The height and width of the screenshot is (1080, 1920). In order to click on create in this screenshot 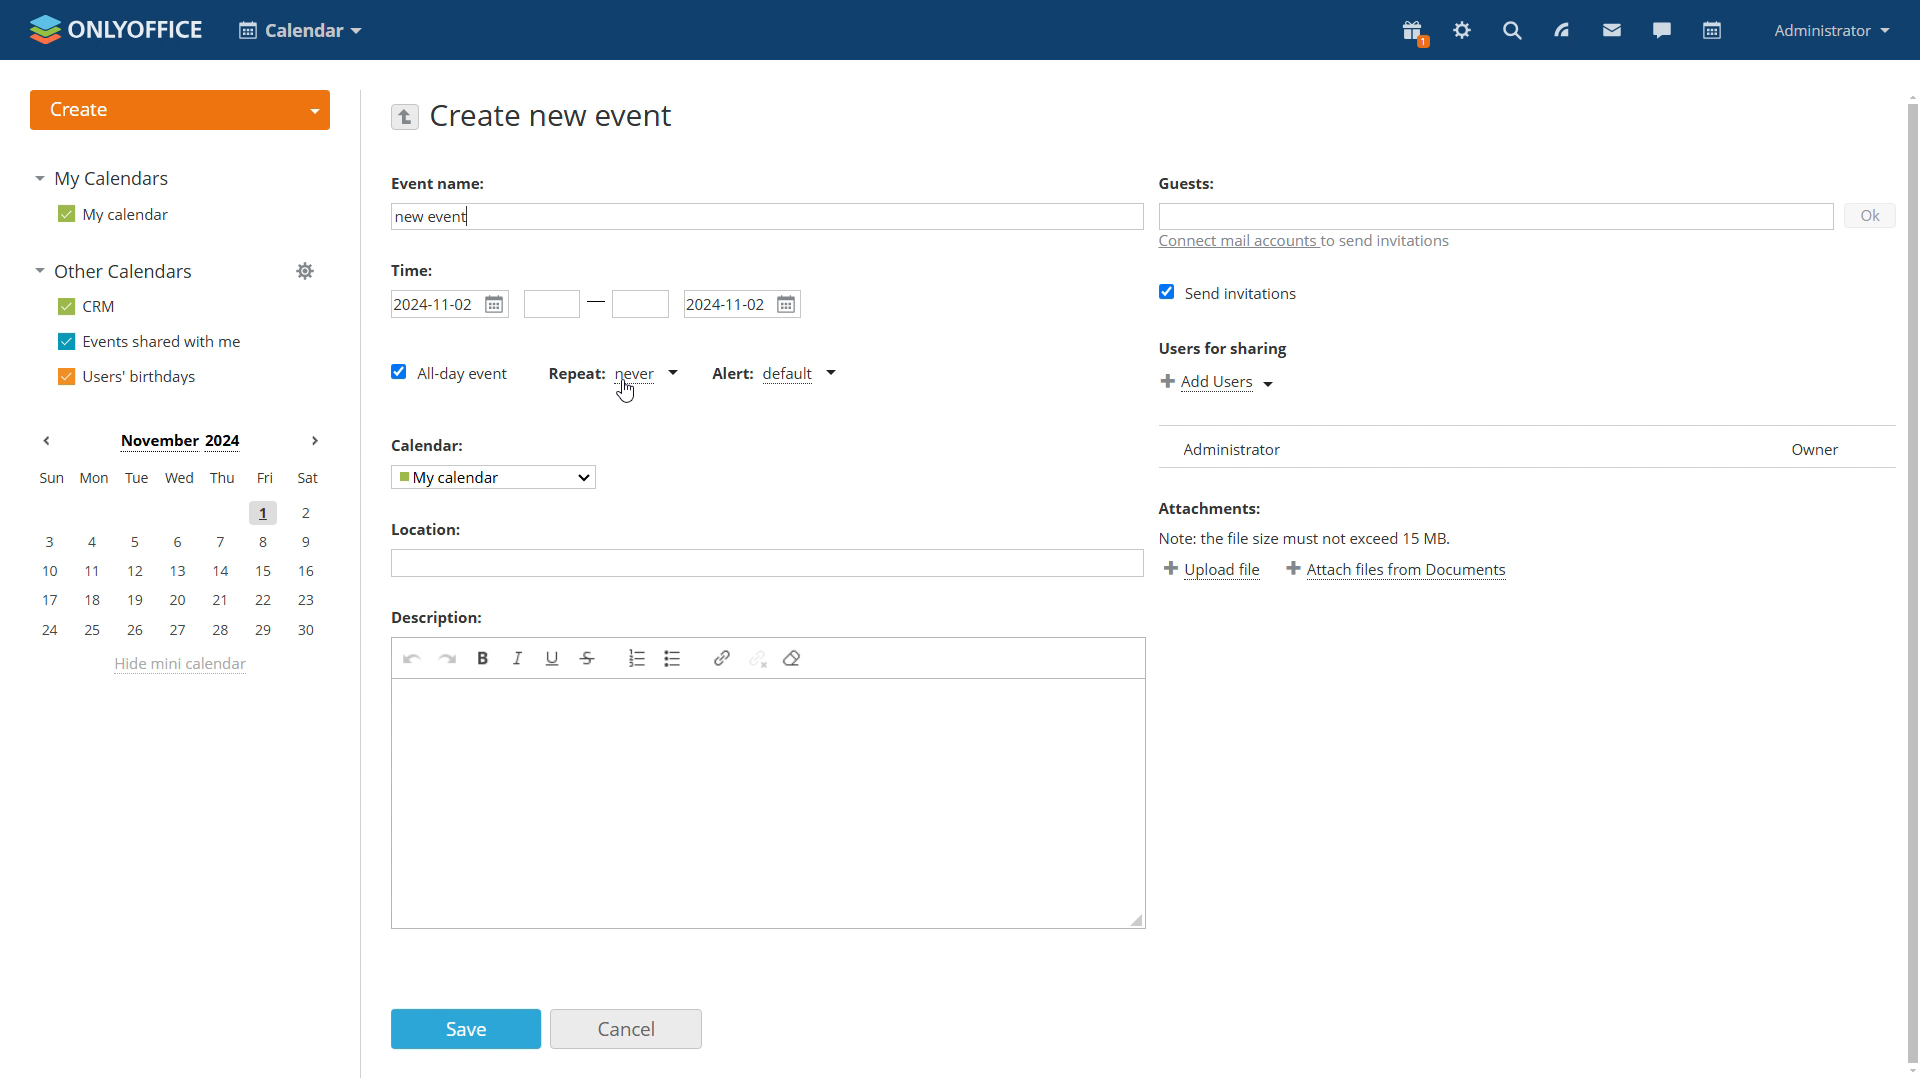, I will do `click(178, 109)`.